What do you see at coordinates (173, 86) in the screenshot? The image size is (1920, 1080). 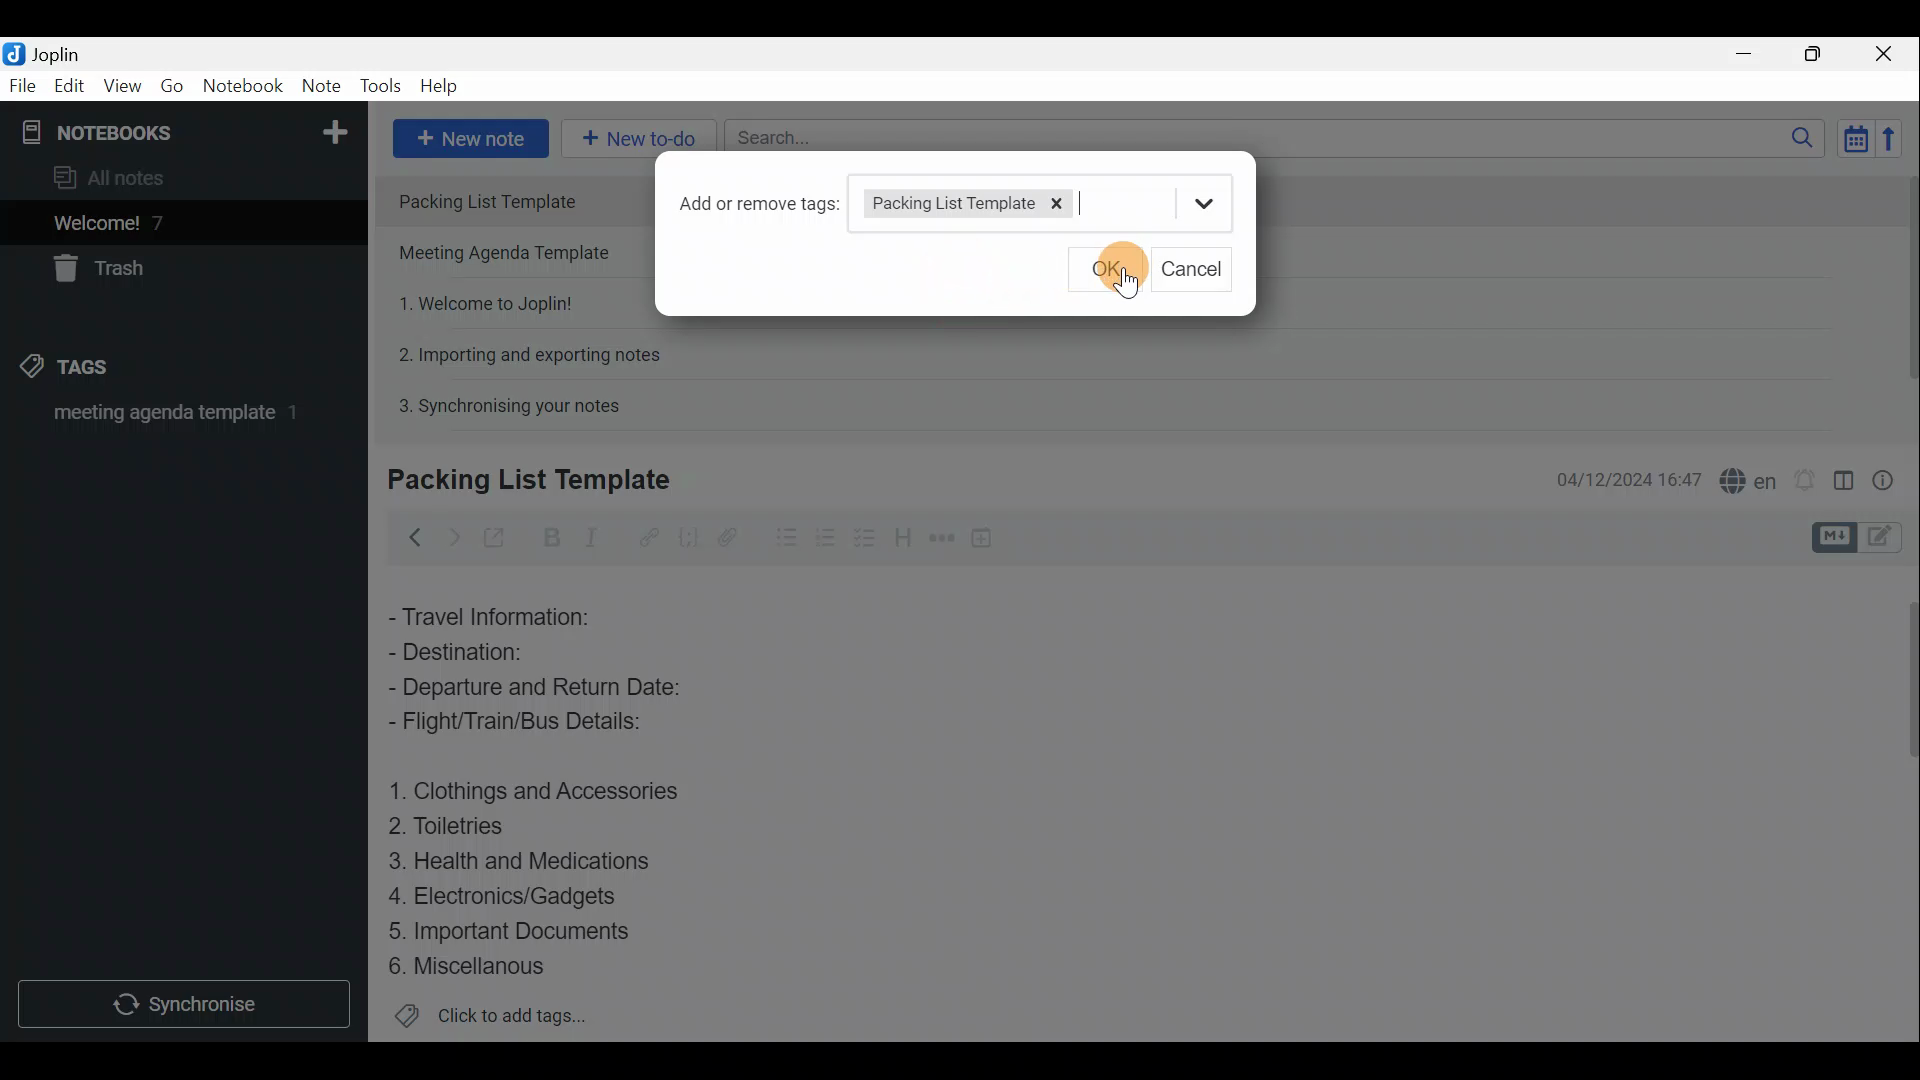 I see `Go` at bounding box center [173, 86].